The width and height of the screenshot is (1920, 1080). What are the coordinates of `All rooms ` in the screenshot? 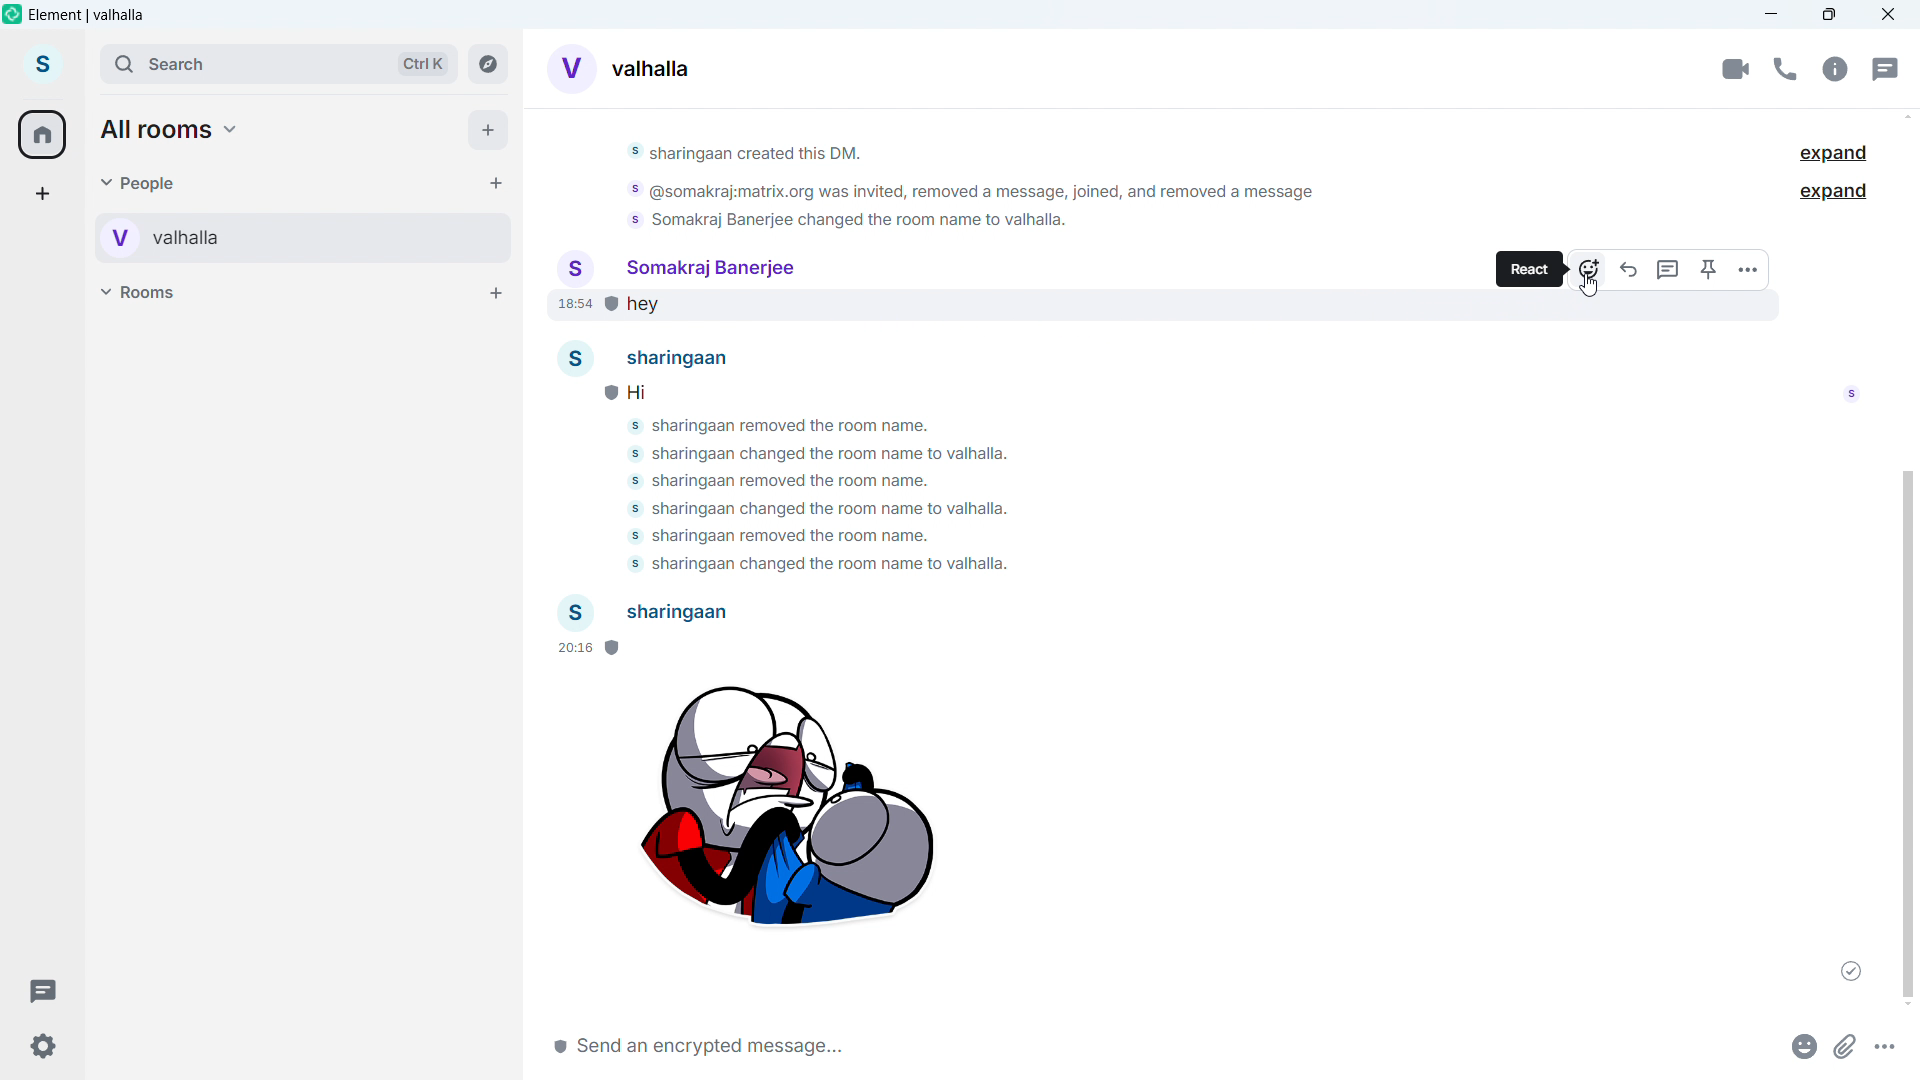 It's located at (172, 130).